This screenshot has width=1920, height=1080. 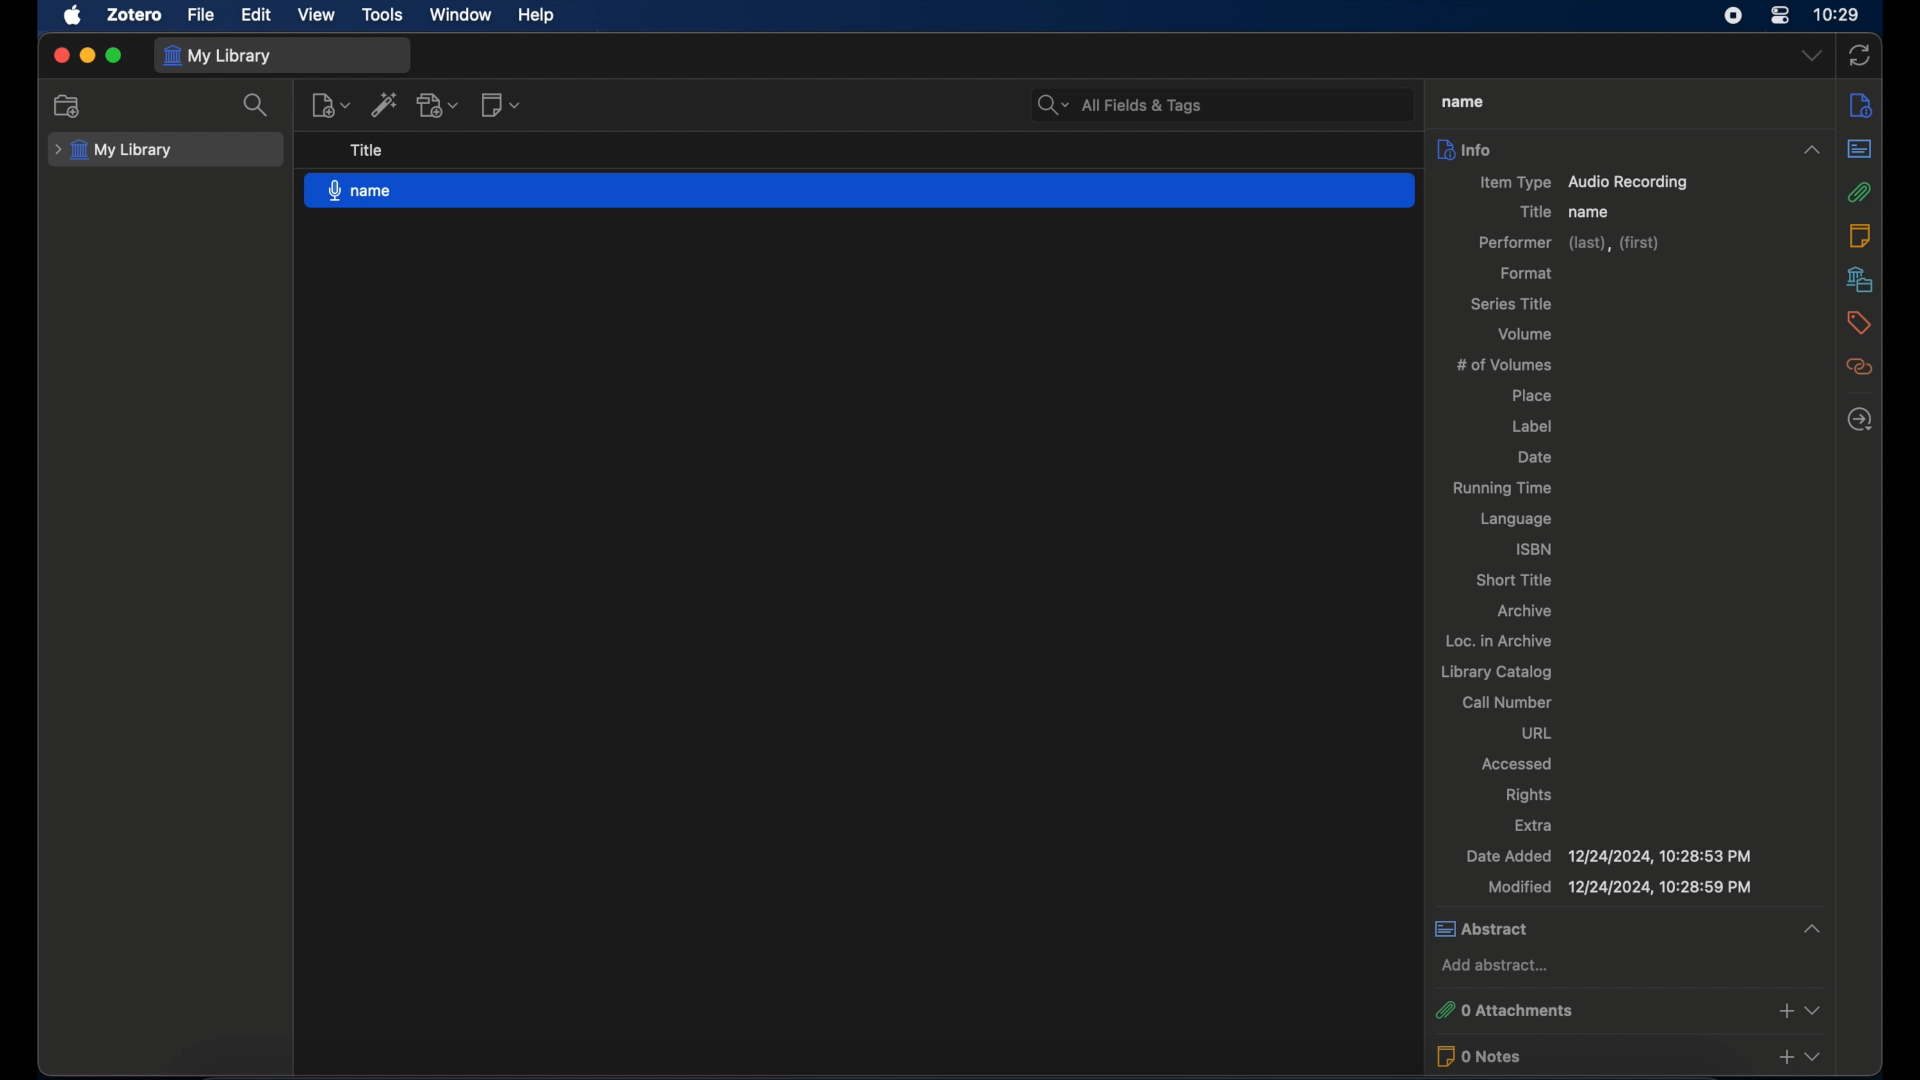 I want to click on archive, so click(x=1528, y=612).